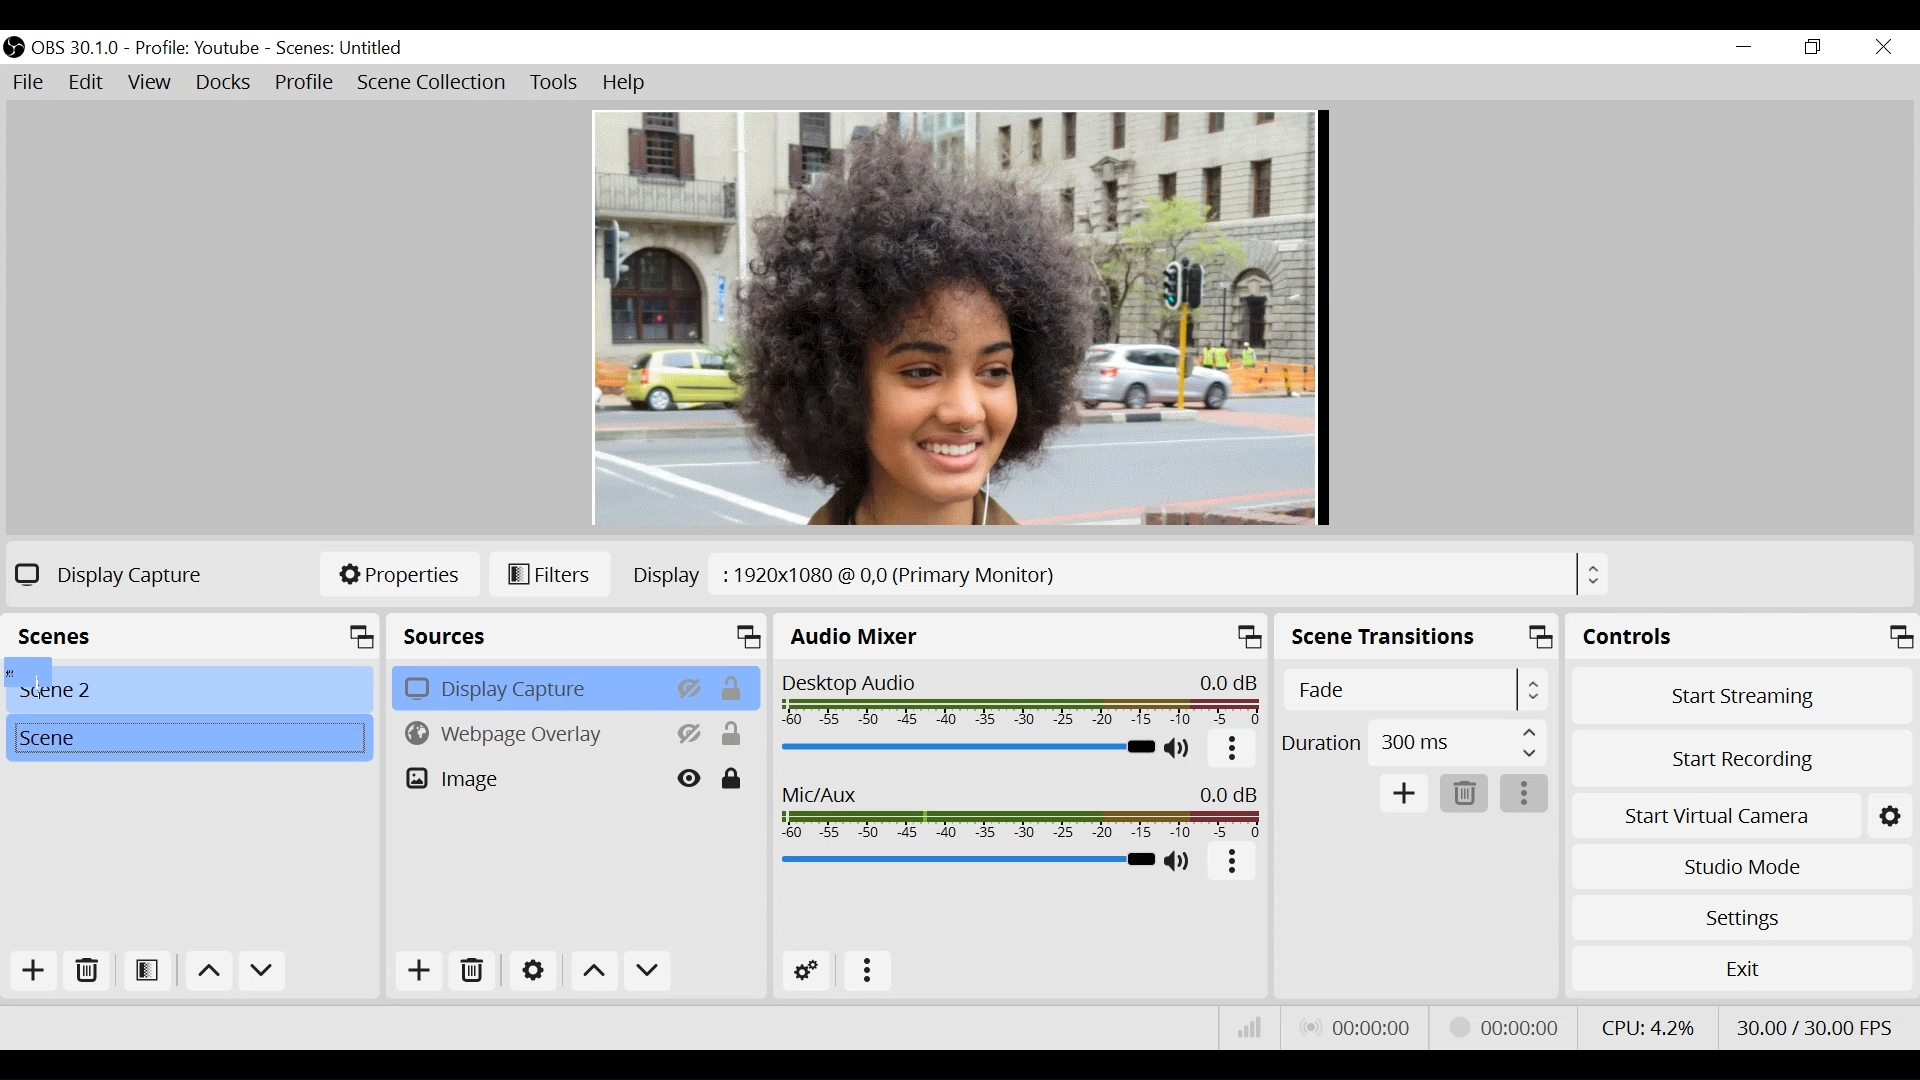 Image resolution: width=1920 pixels, height=1080 pixels. What do you see at coordinates (965, 860) in the screenshot?
I see `Mic/Aux` at bounding box center [965, 860].